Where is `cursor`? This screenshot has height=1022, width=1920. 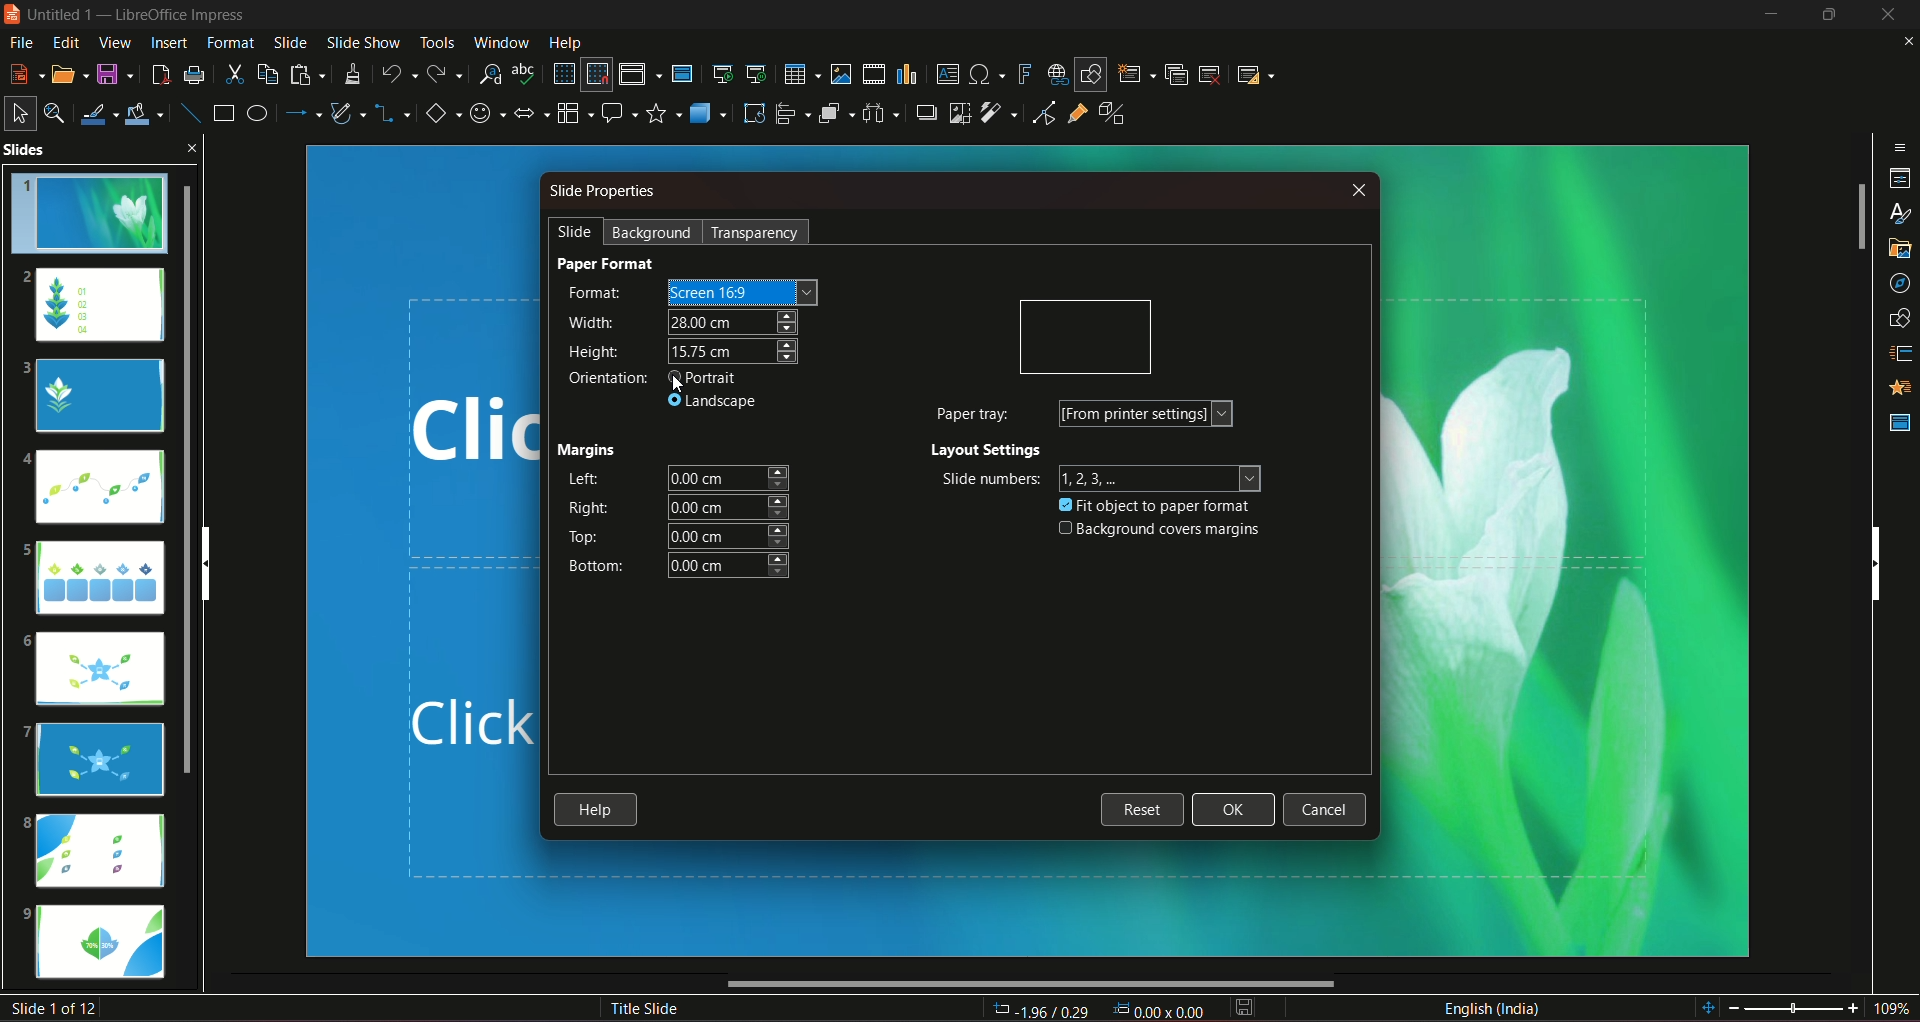
cursor is located at coordinates (685, 402).